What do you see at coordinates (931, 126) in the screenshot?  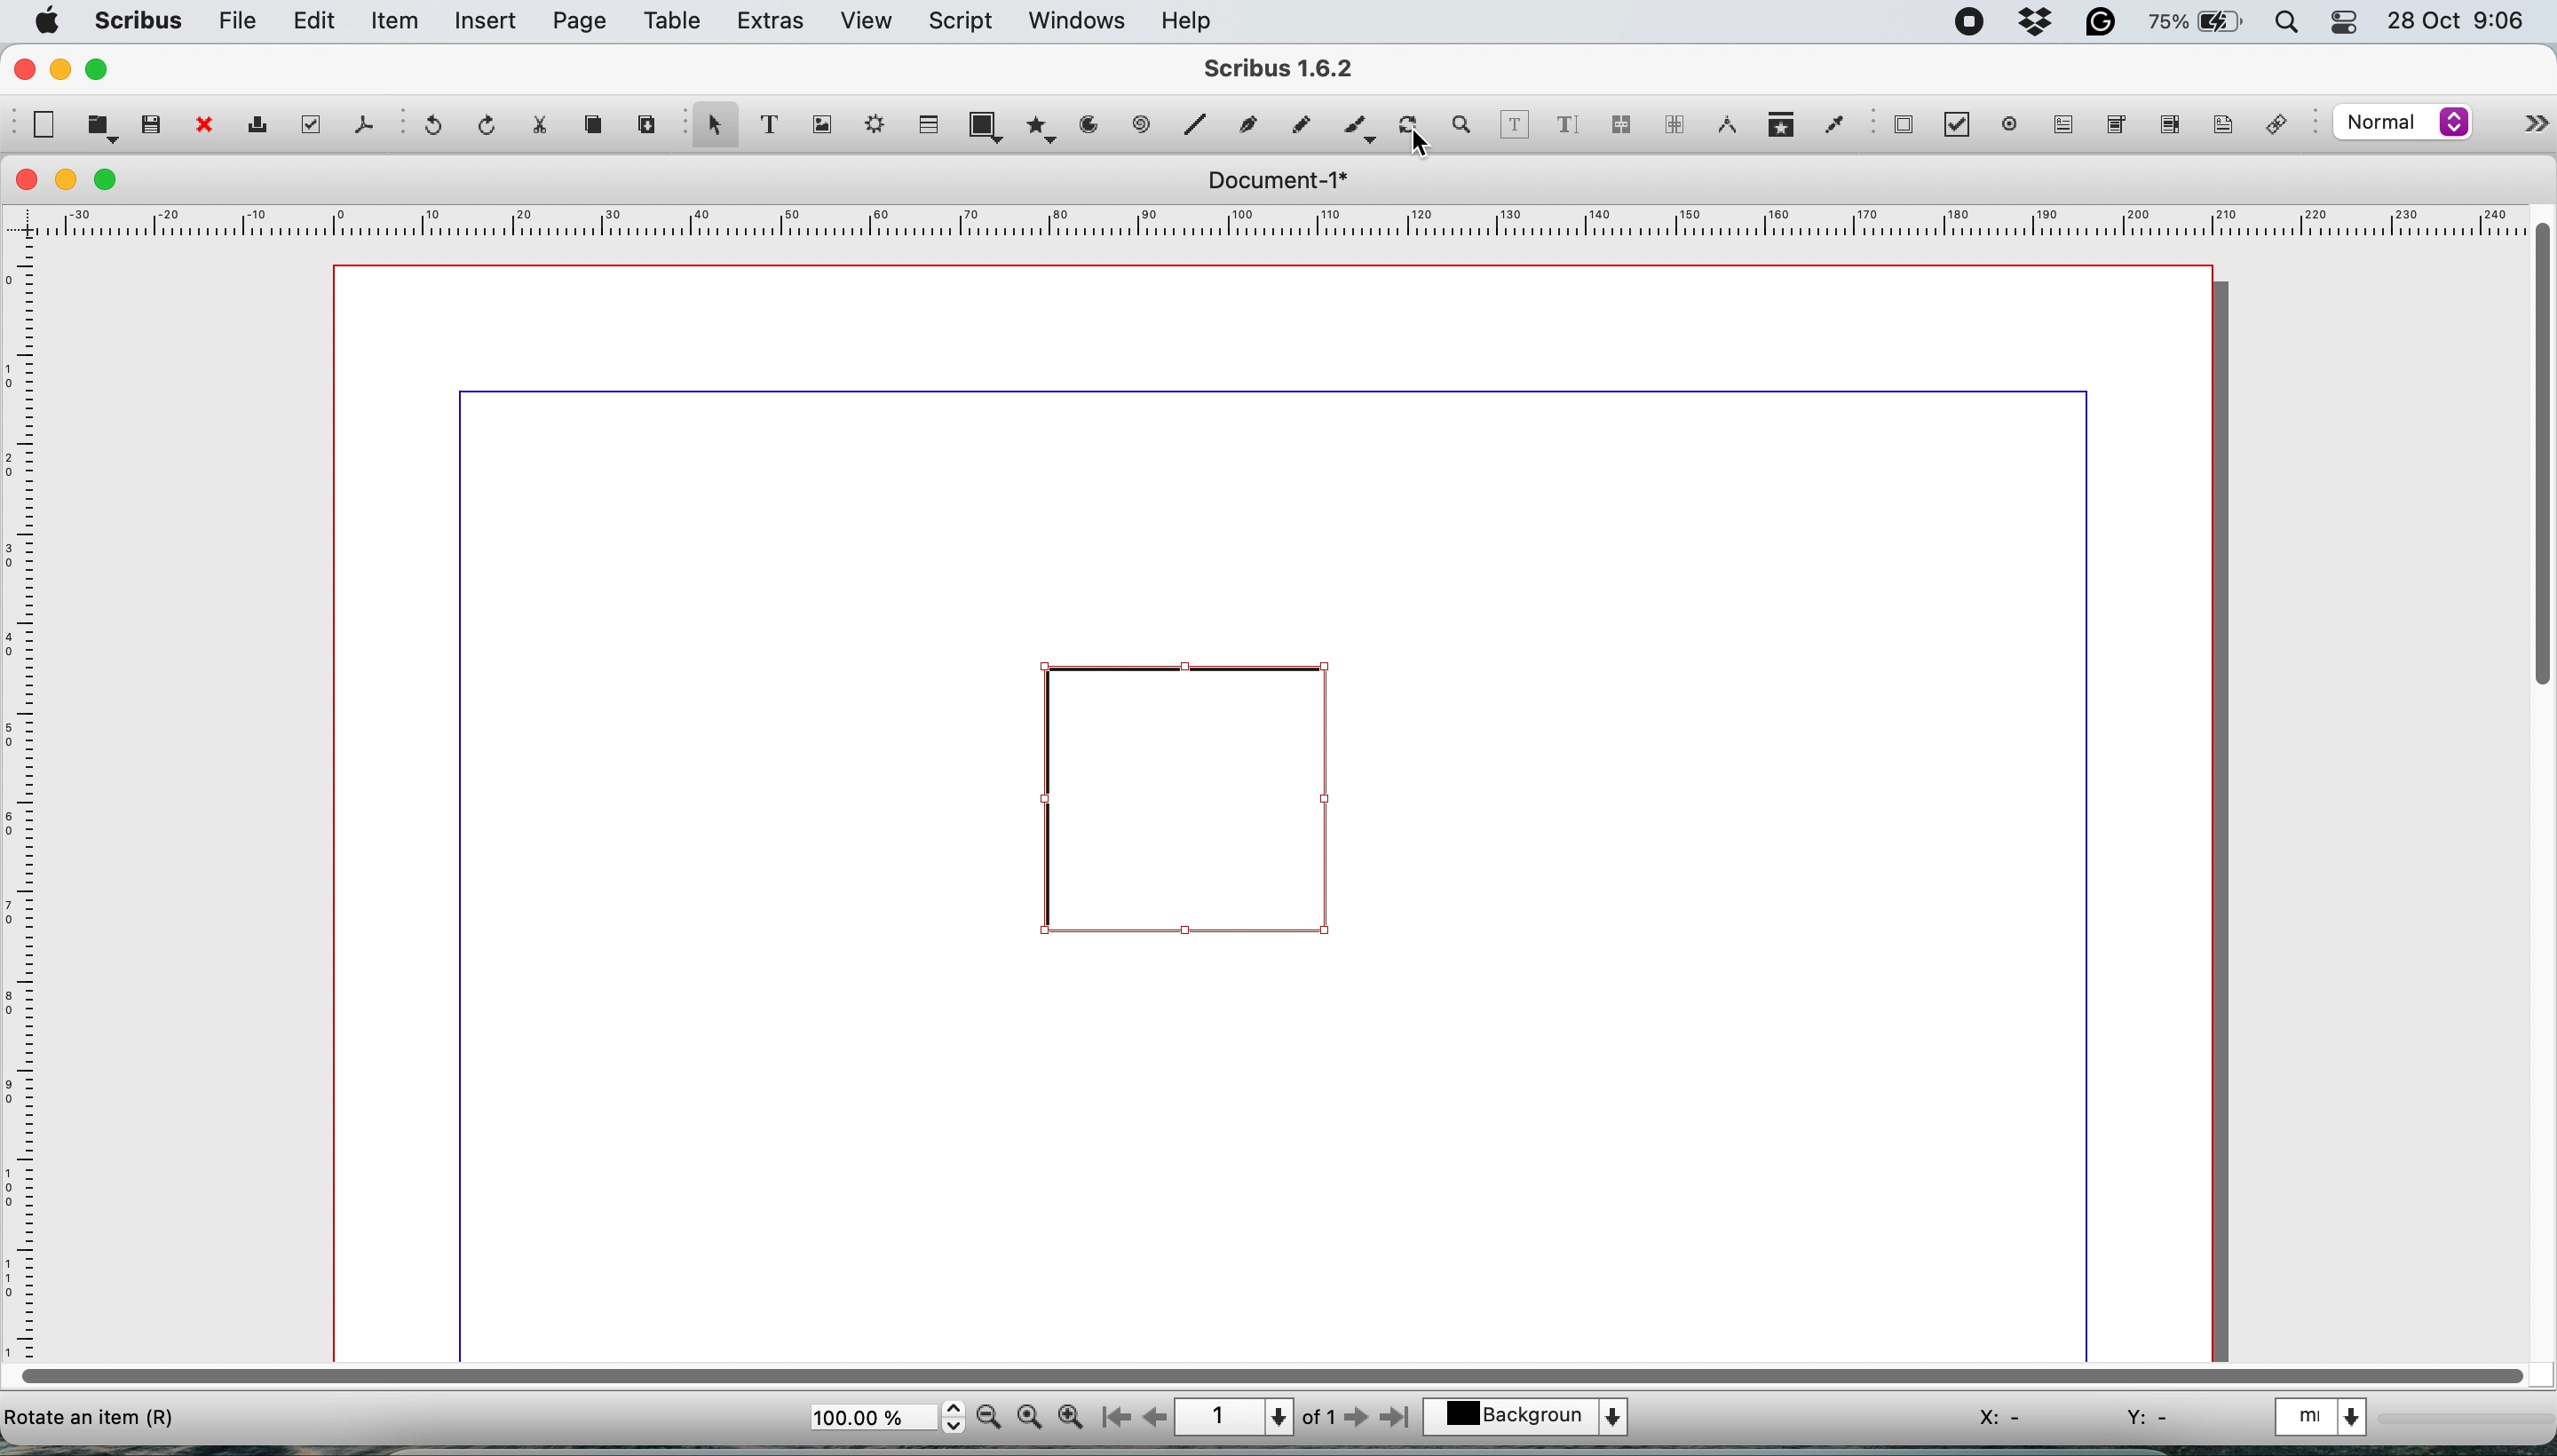 I see `table` at bounding box center [931, 126].